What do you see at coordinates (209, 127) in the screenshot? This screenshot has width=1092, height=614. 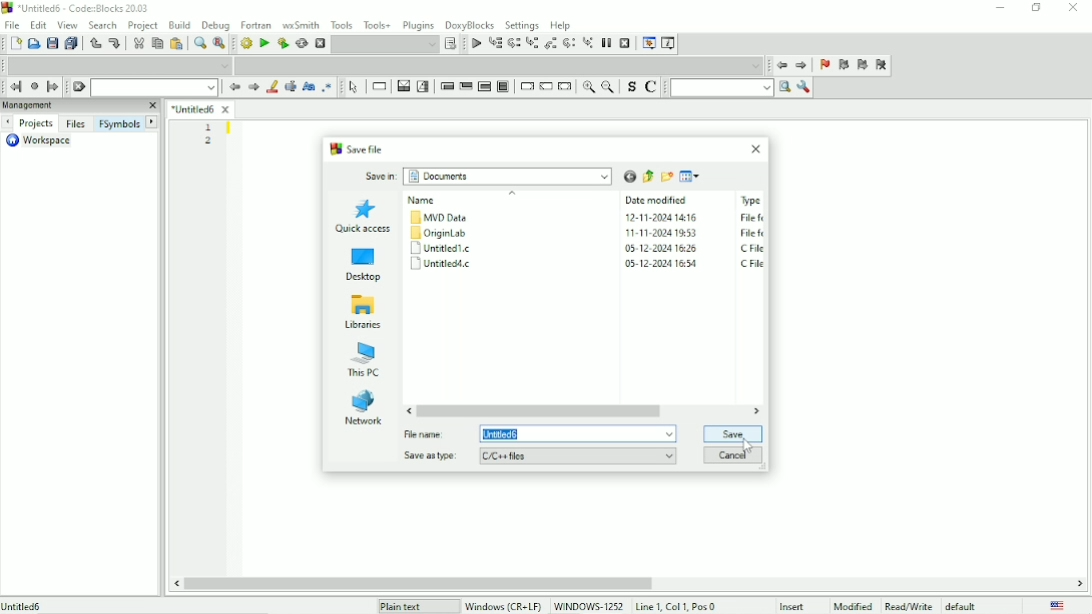 I see `1` at bounding box center [209, 127].